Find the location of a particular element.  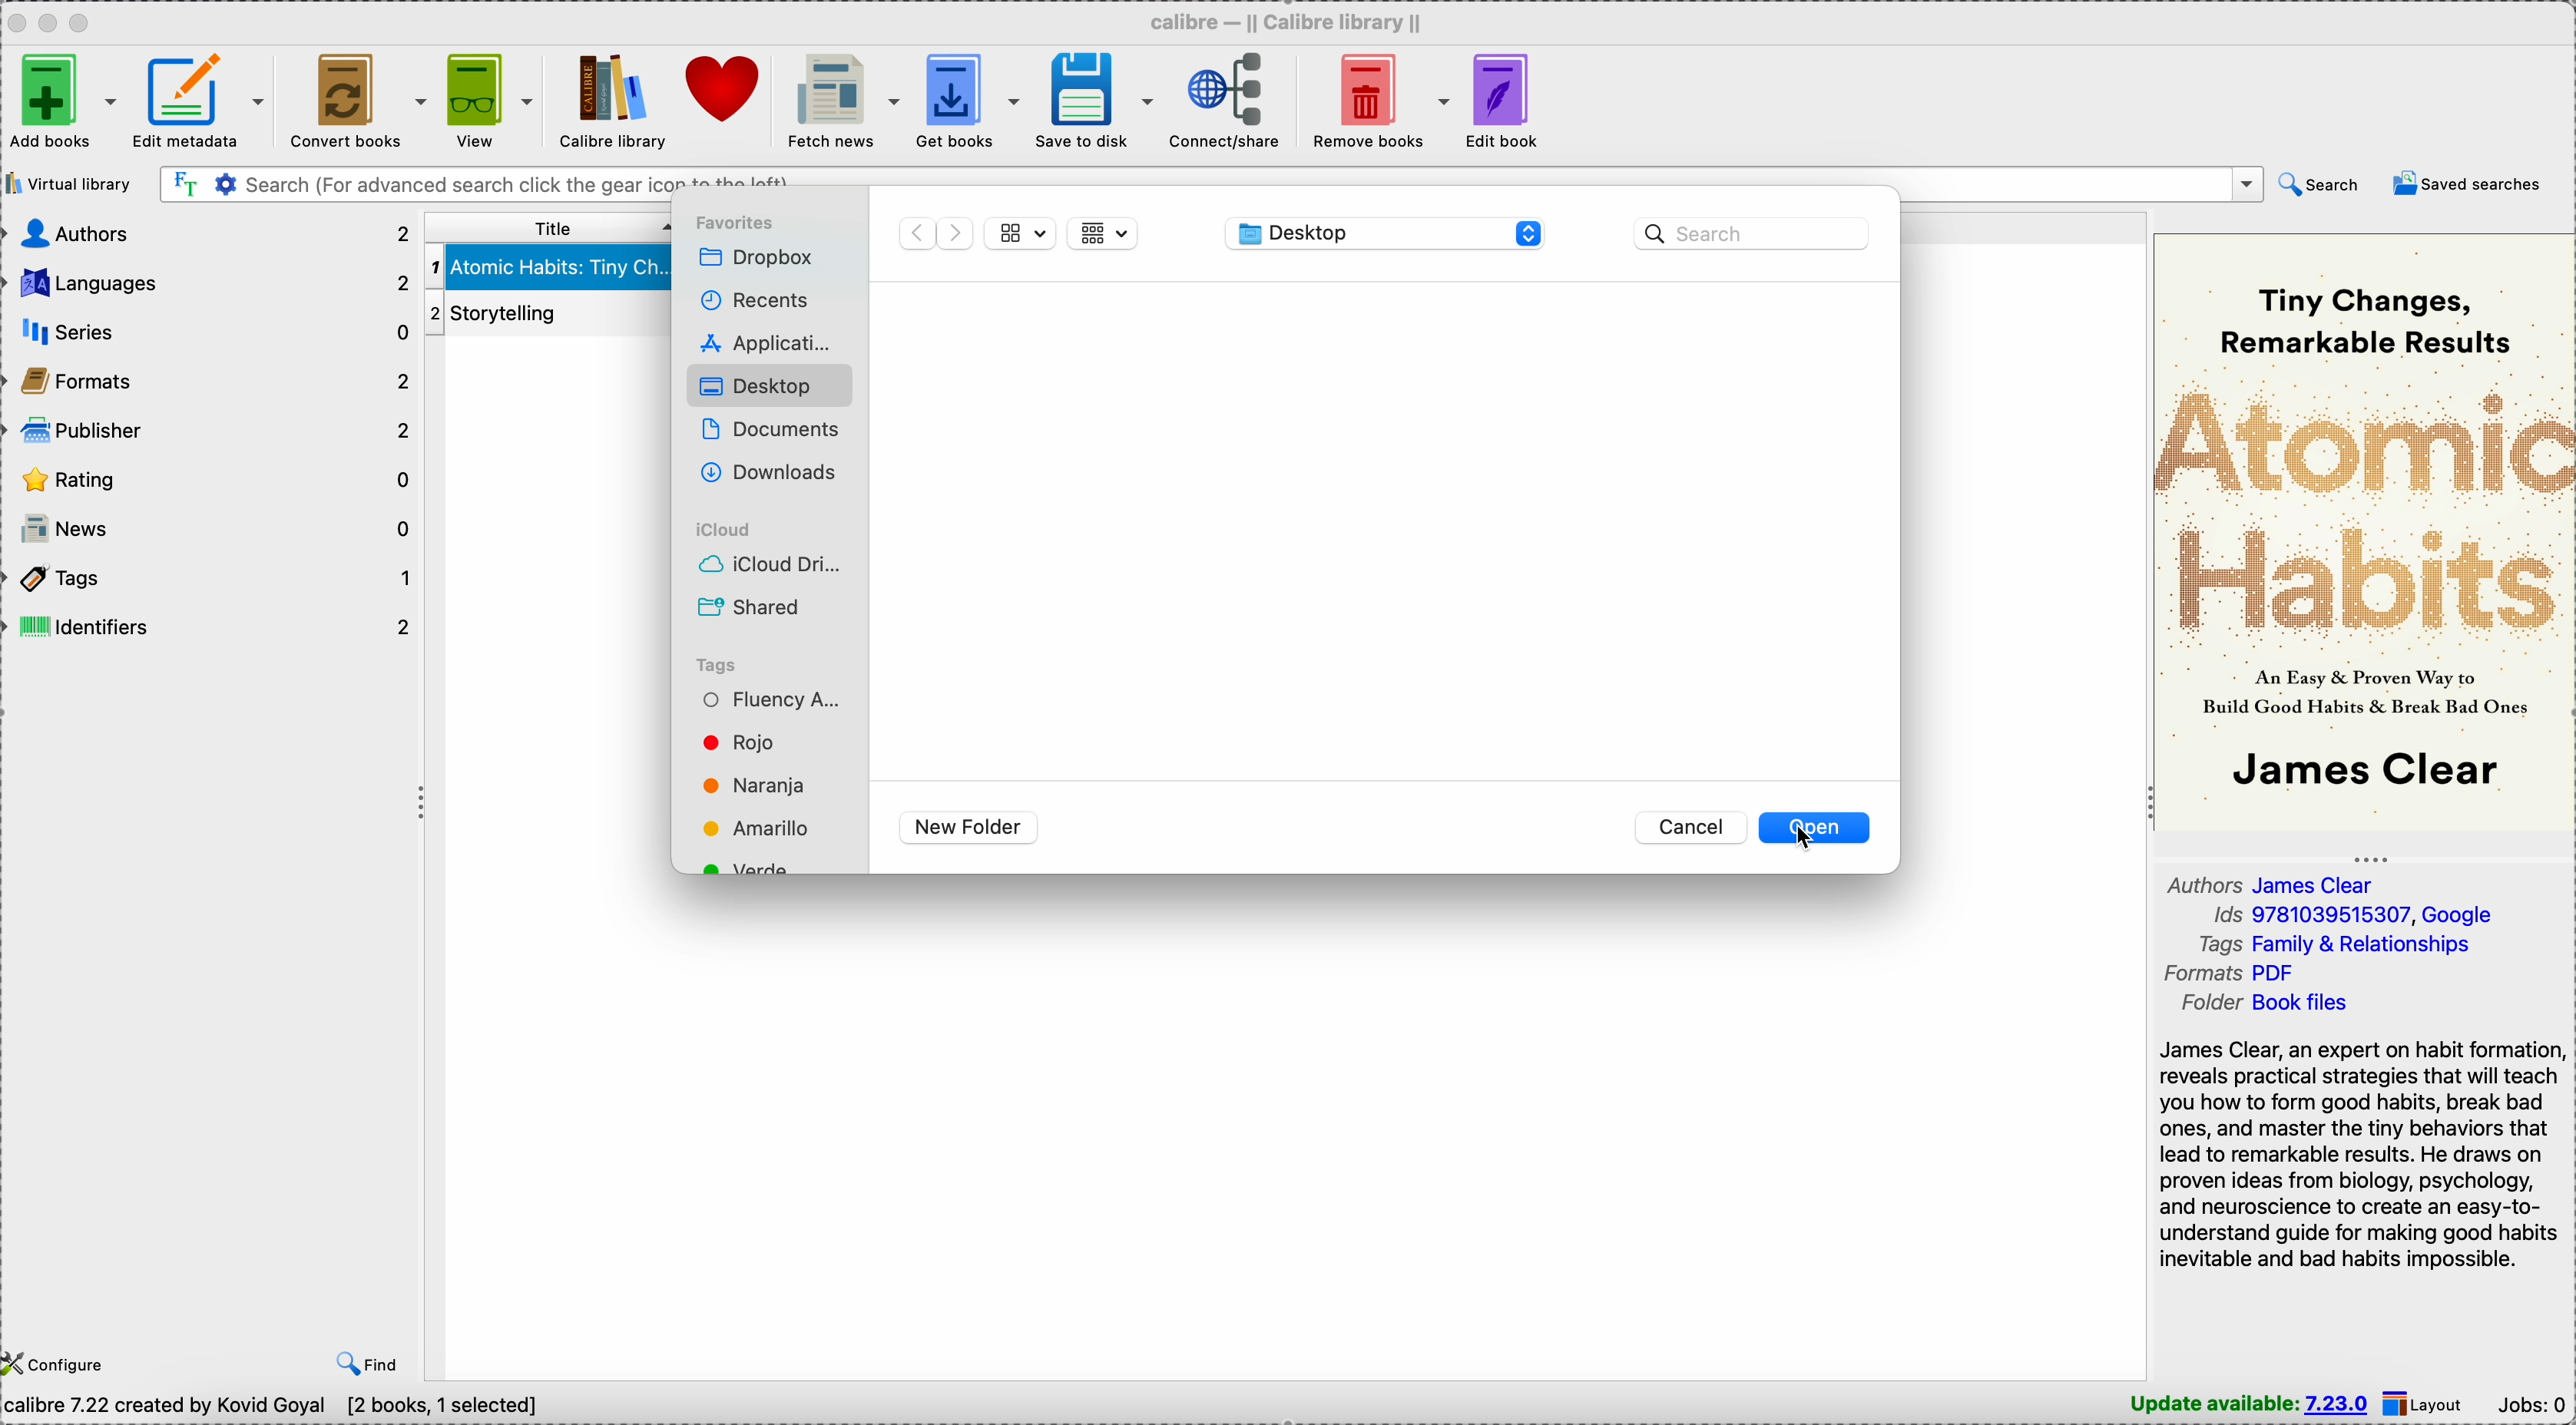

book cover preview is located at coordinates (2362, 531).